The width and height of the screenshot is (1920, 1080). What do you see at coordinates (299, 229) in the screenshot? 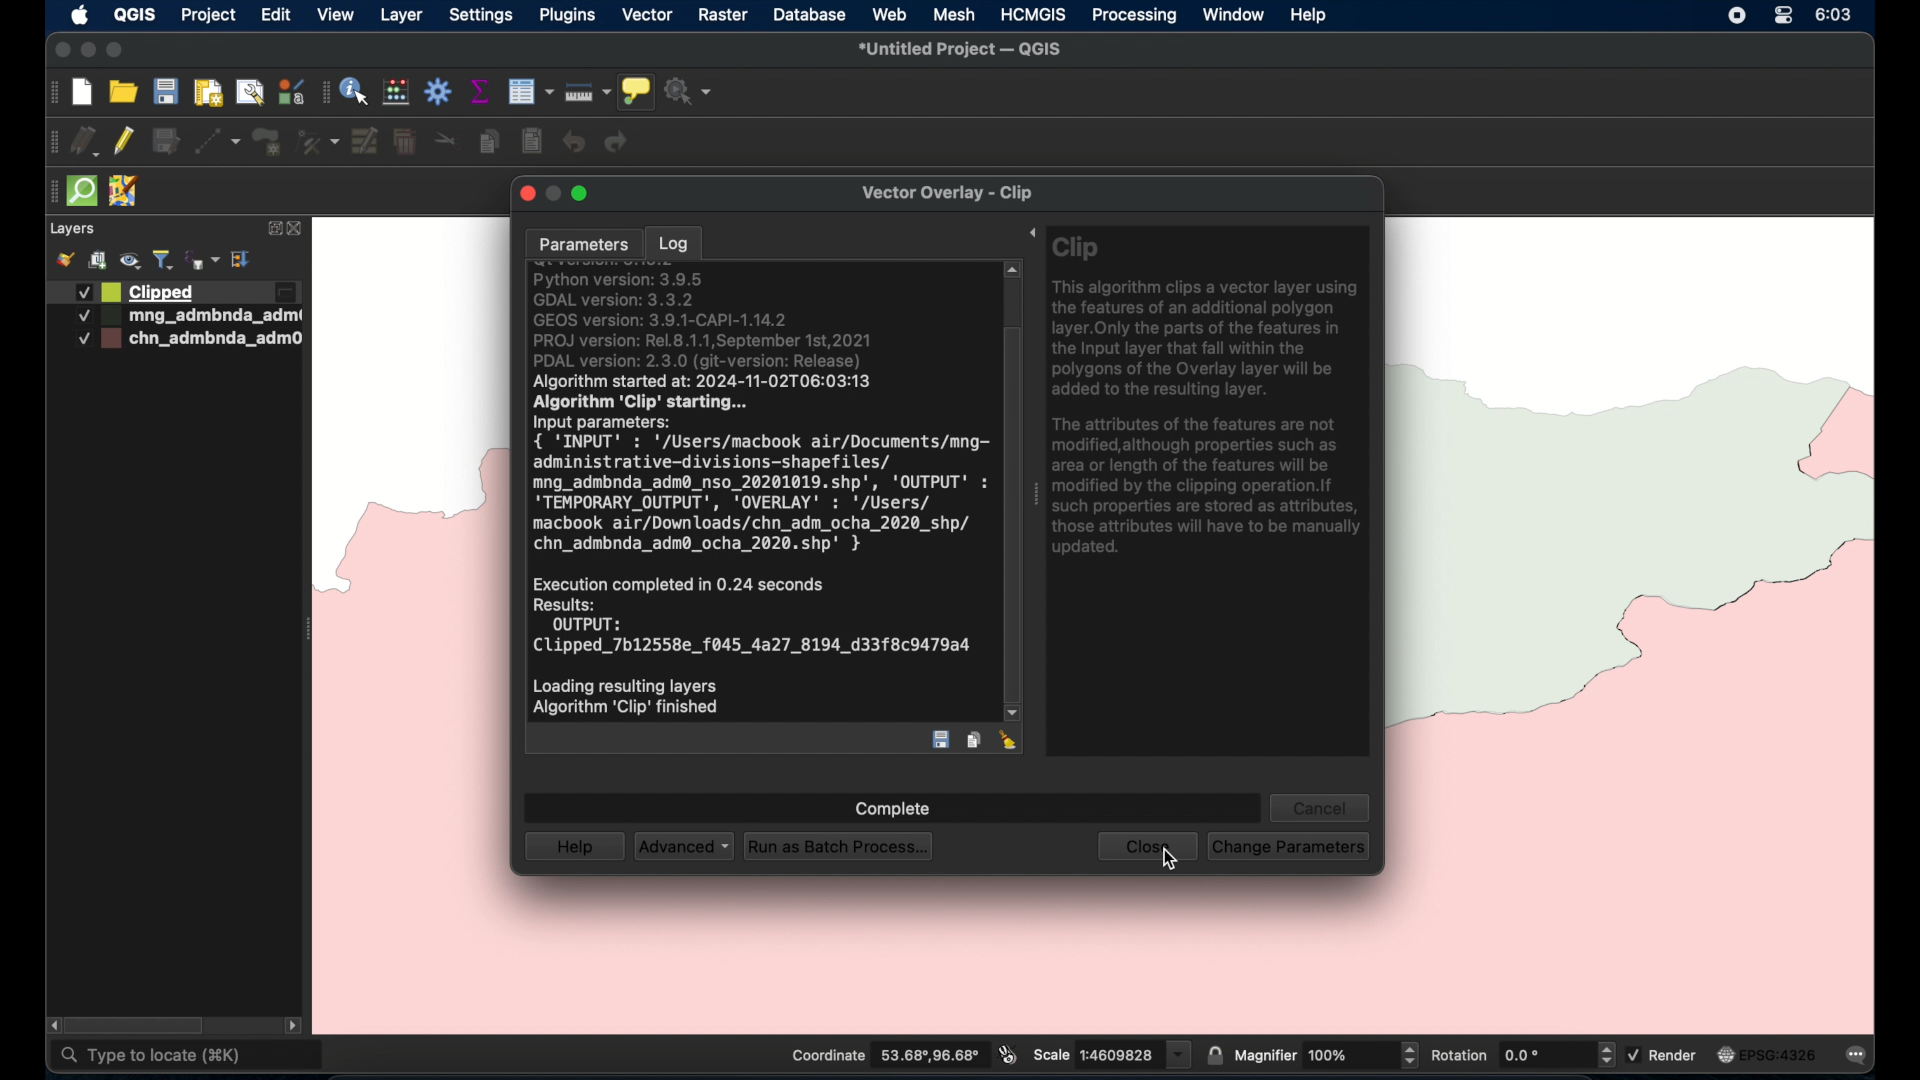
I see `close` at bounding box center [299, 229].